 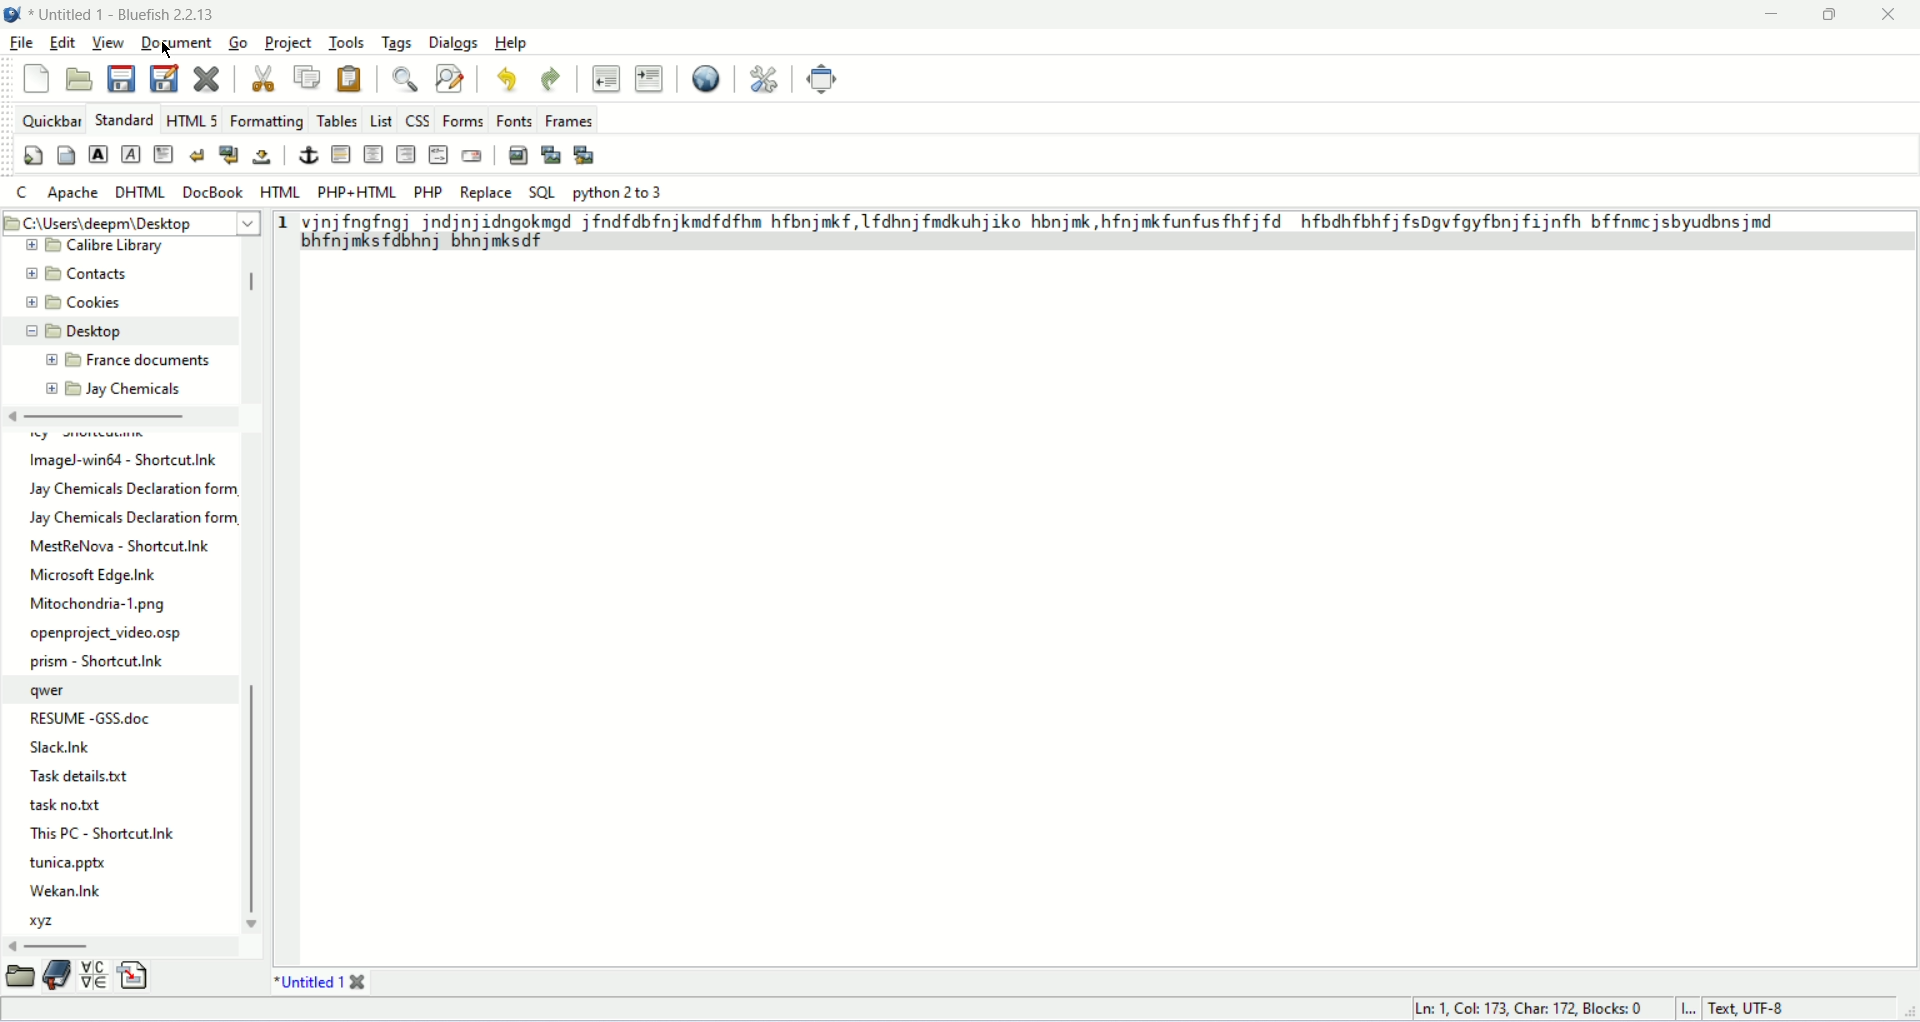 What do you see at coordinates (105, 833) in the screenshot?
I see `This PC - Shortcut.Ink` at bounding box center [105, 833].